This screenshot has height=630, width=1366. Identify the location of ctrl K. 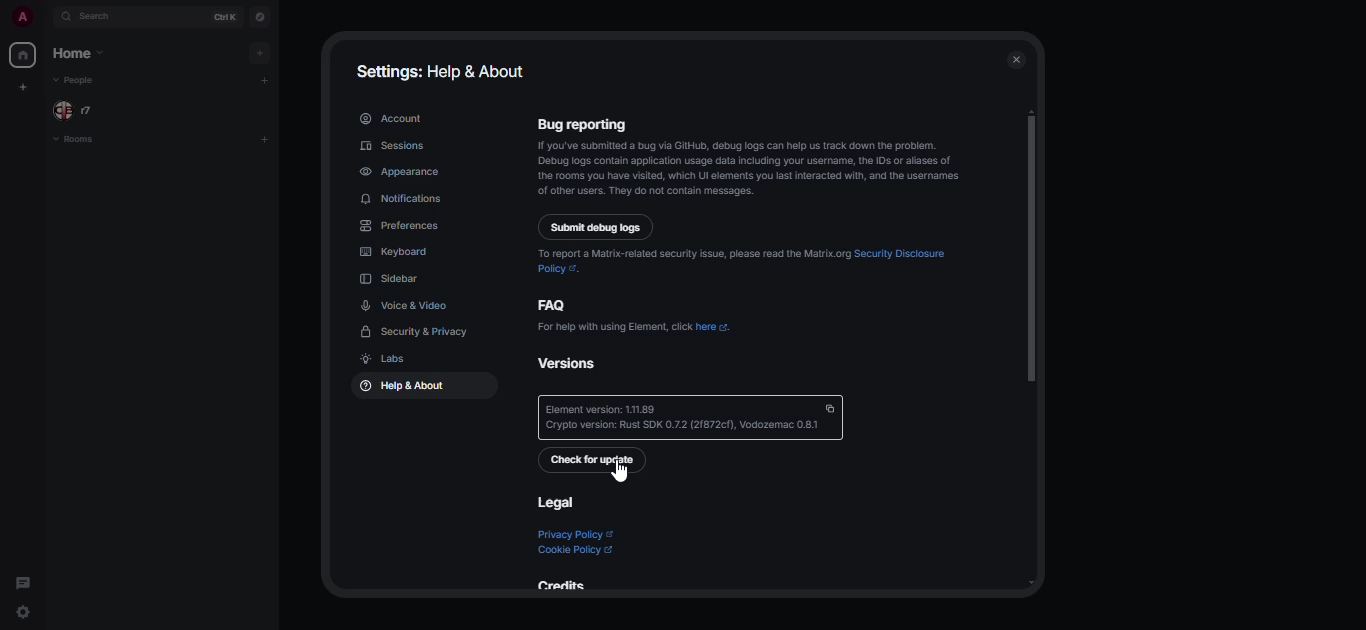
(224, 15).